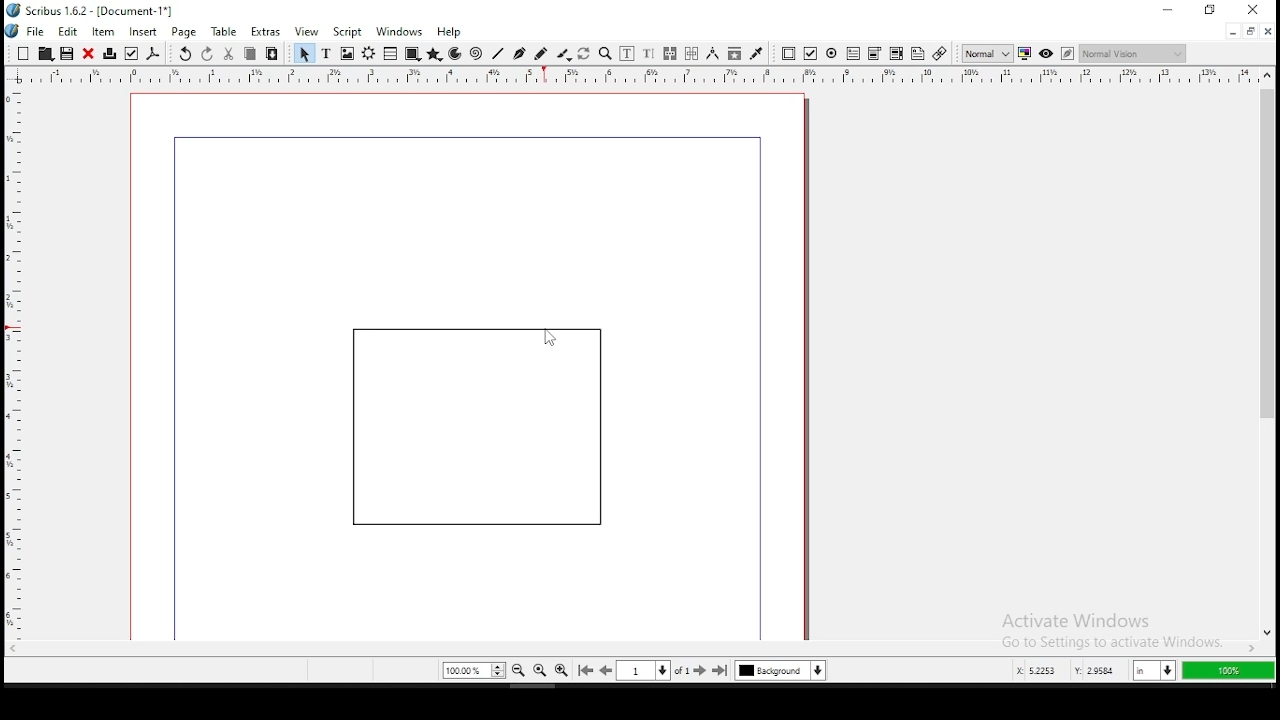 The image size is (1280, 720). Describe the element at coordinates (670, 54) in the screenshot. I see `link text frames` at that location.